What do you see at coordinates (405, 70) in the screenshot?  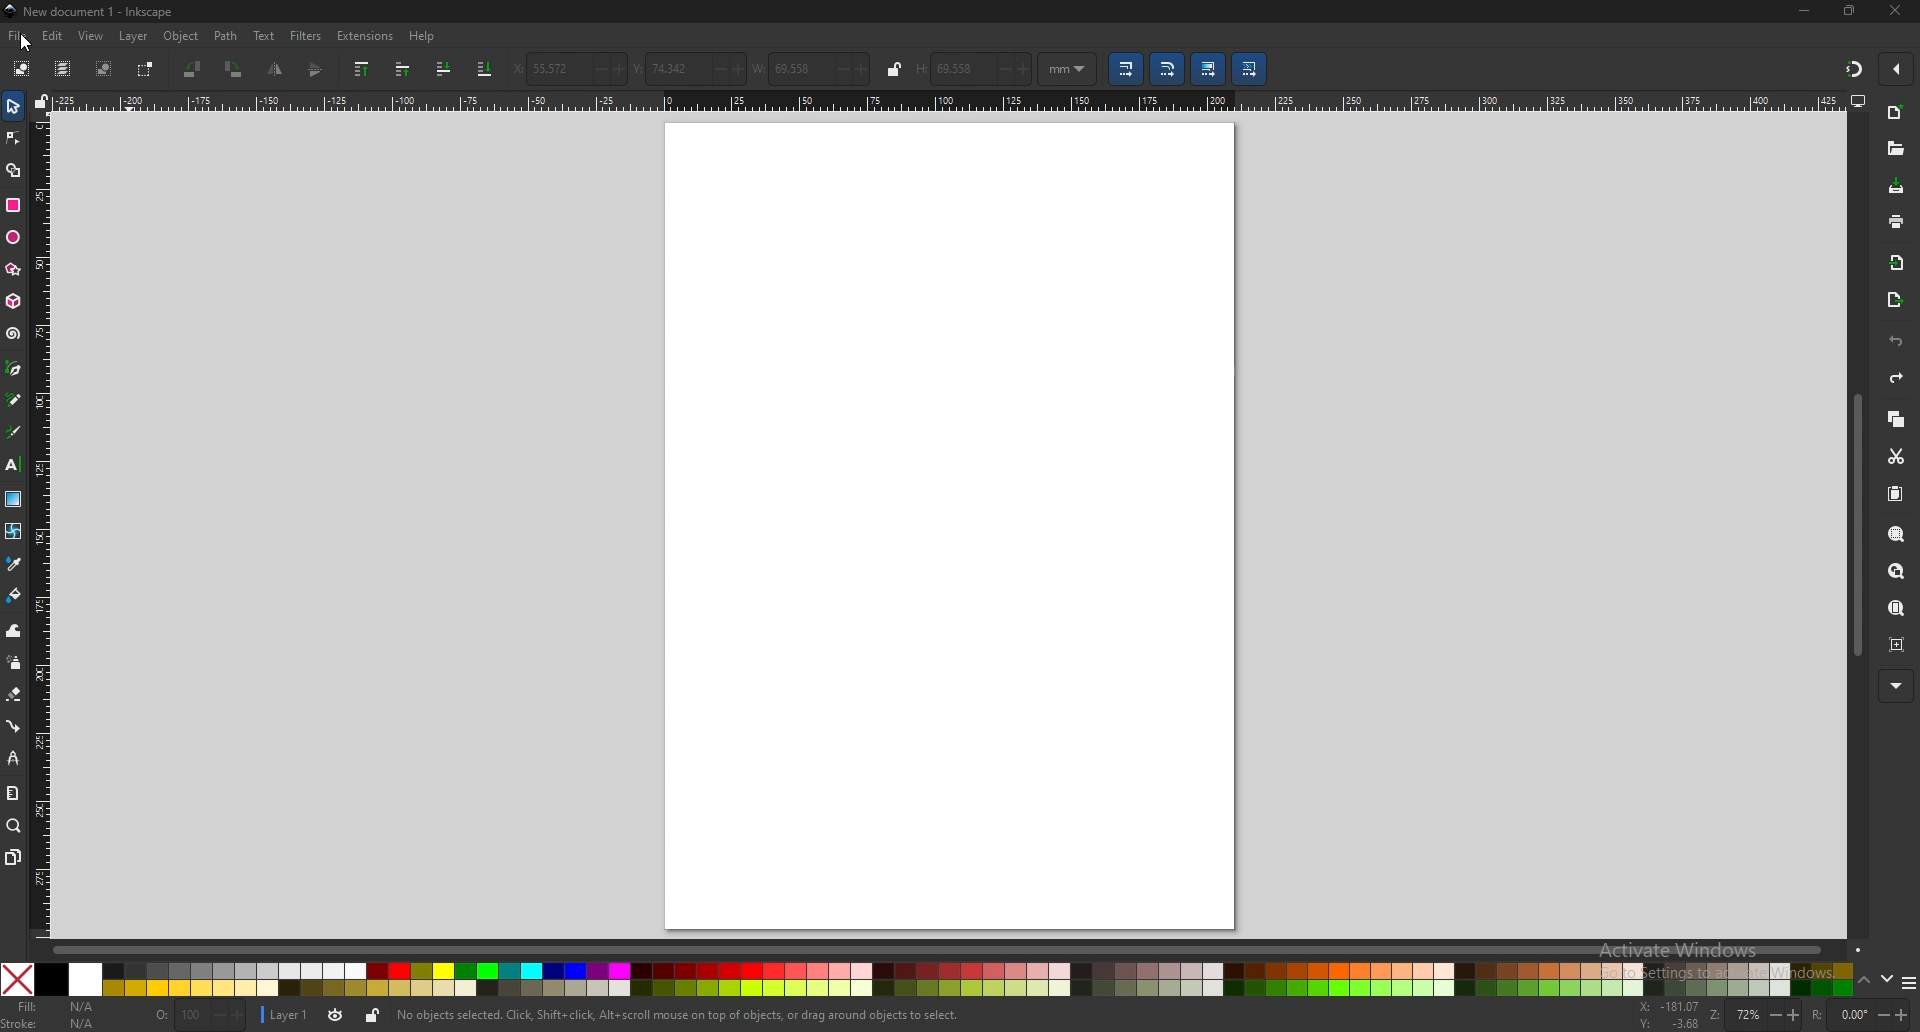 I see `raise selection one step` at bounding box center [405, 70].